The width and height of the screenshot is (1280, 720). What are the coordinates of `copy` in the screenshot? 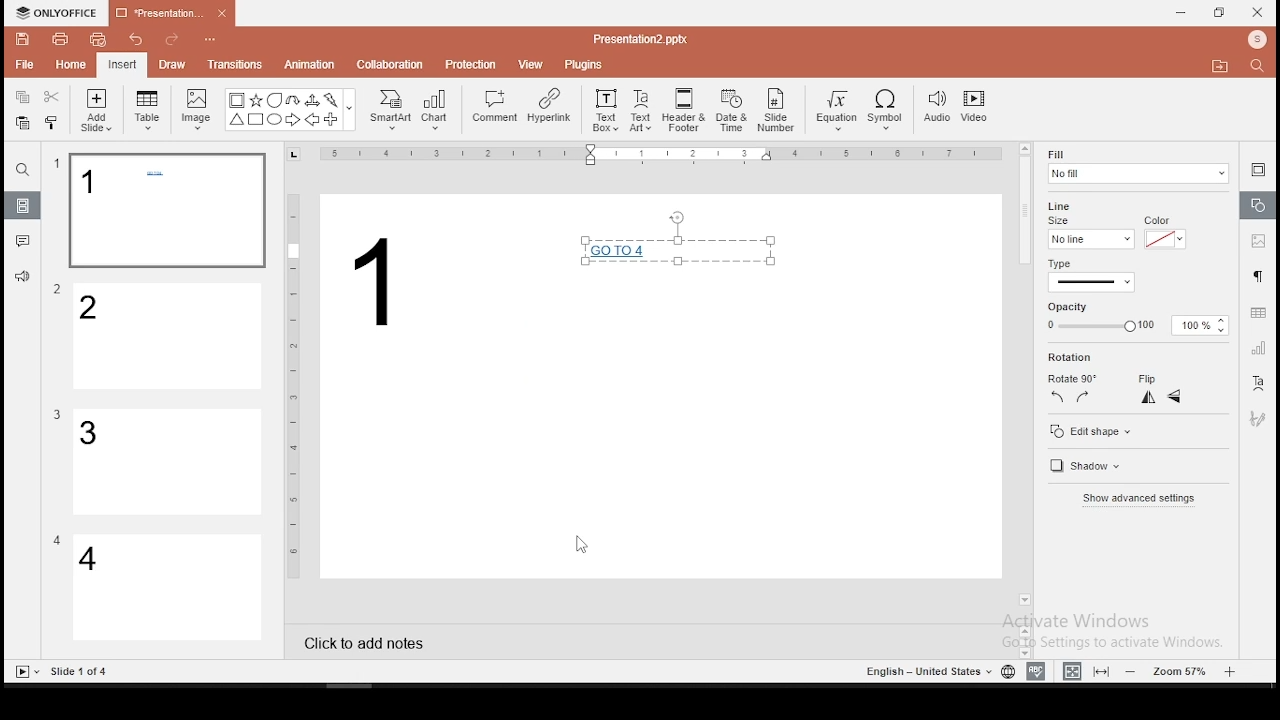 It's located at (22, 97).